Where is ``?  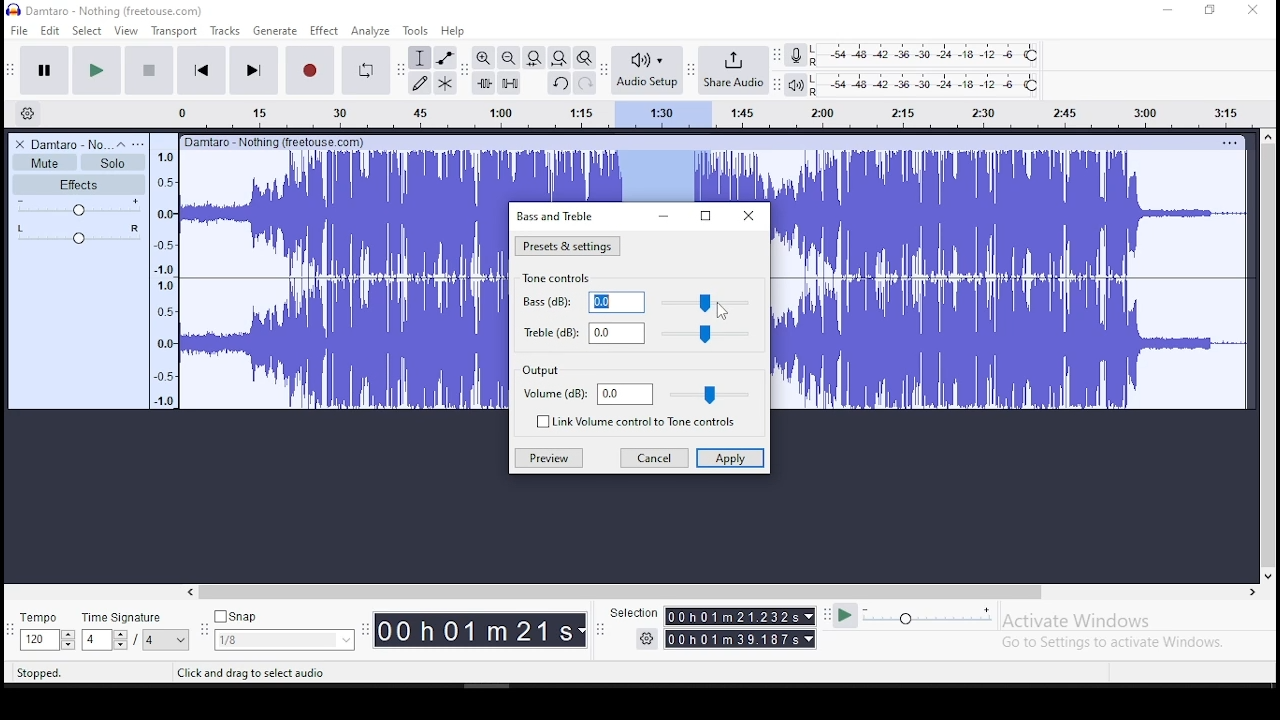
 is located at coordinates (366, 628).